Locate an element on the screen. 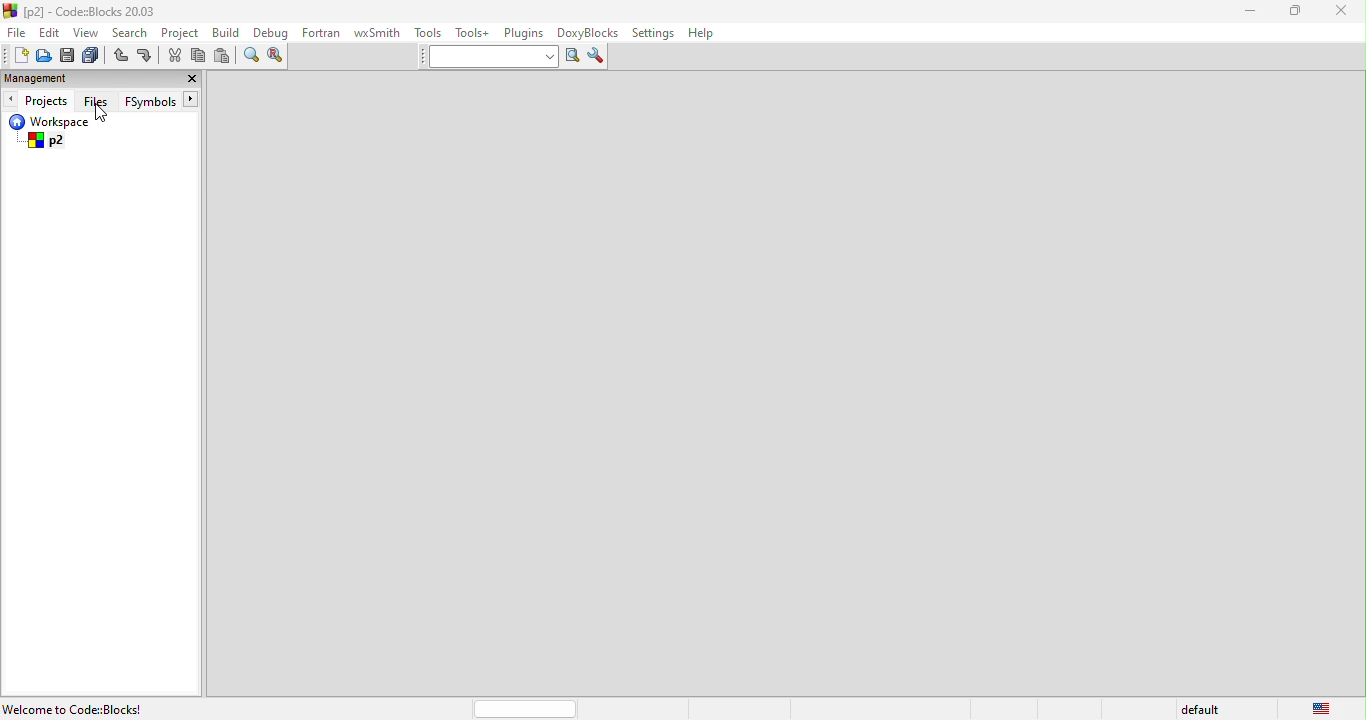 The image size is (1366, 720). close is located at coordinates (1342, 11).